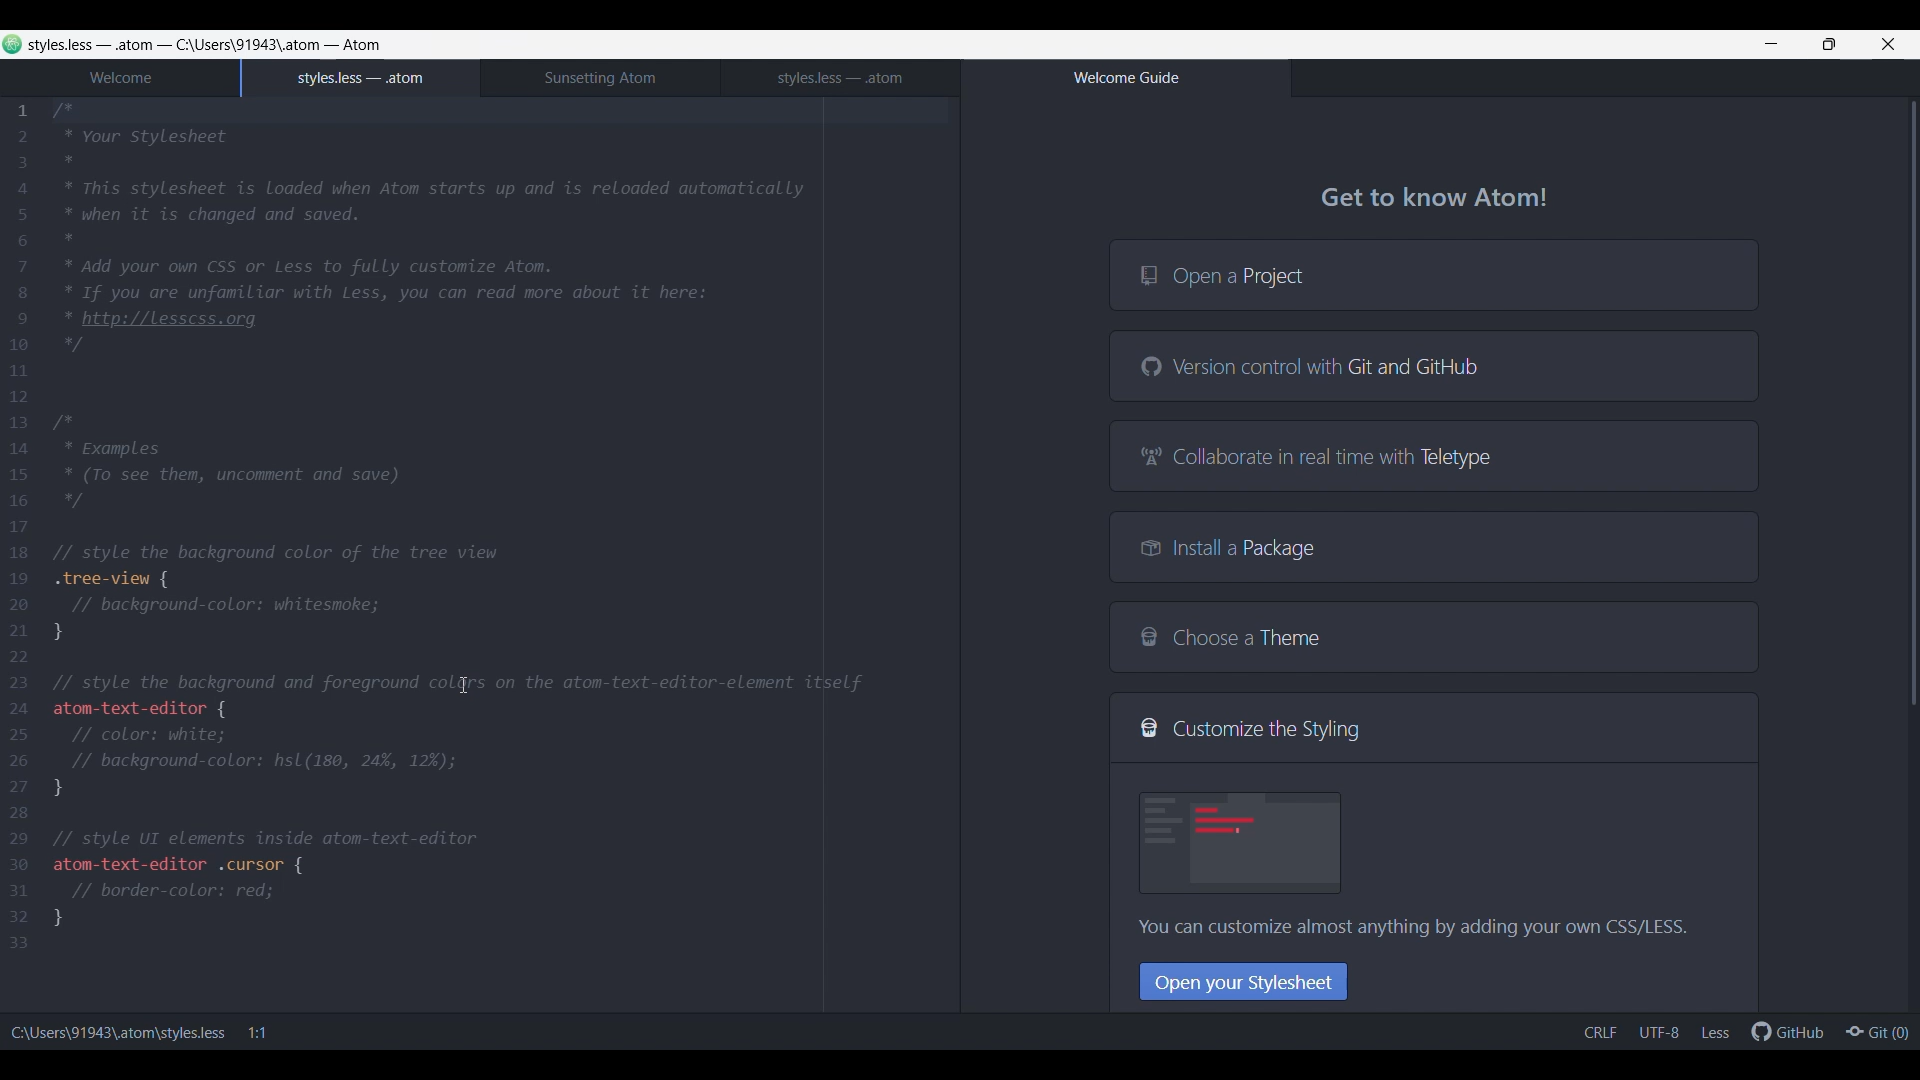 The image size is (1920, 1080). What do you see at coordinates (152, 1033) in the screenshot?
I see `Ci\Users\91943\ atom\stylesless 1:1` at bounding box center [152, 1033].